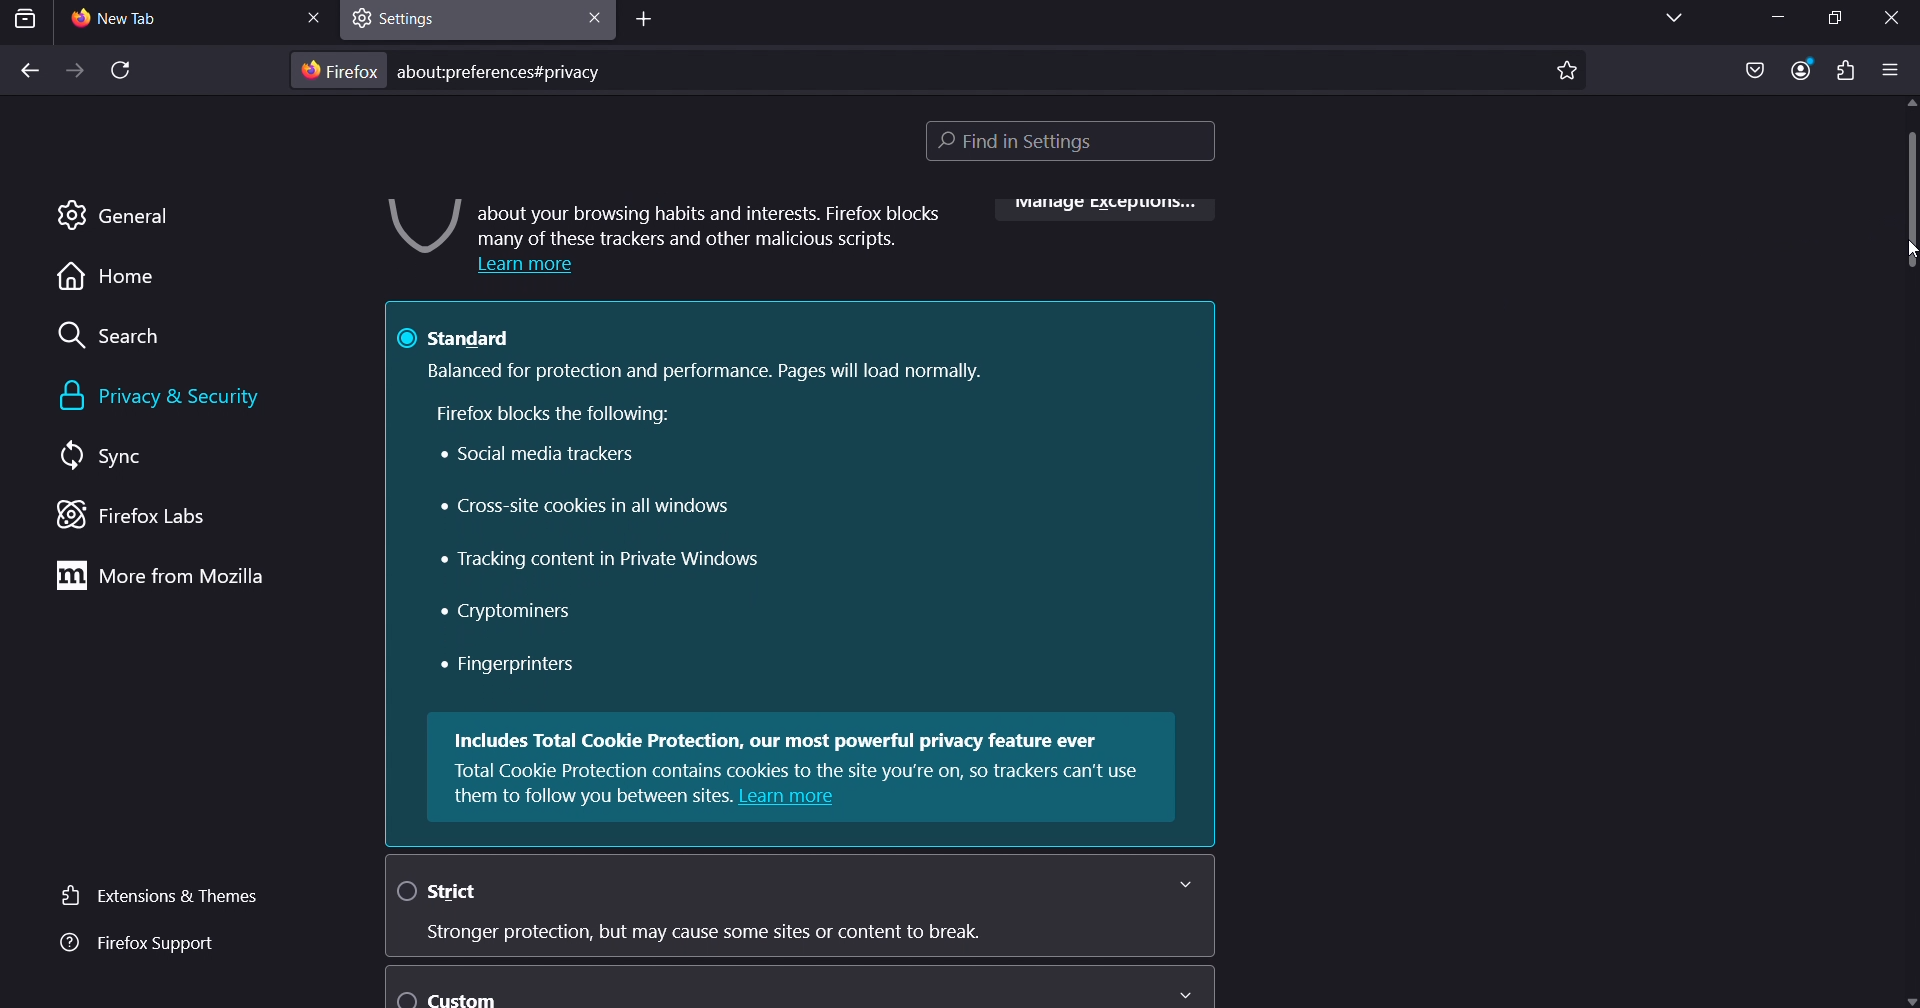  What do you see at coordinates (29, 72) in the screenshot?
I see `back one page` at bounding box center [29, 72].